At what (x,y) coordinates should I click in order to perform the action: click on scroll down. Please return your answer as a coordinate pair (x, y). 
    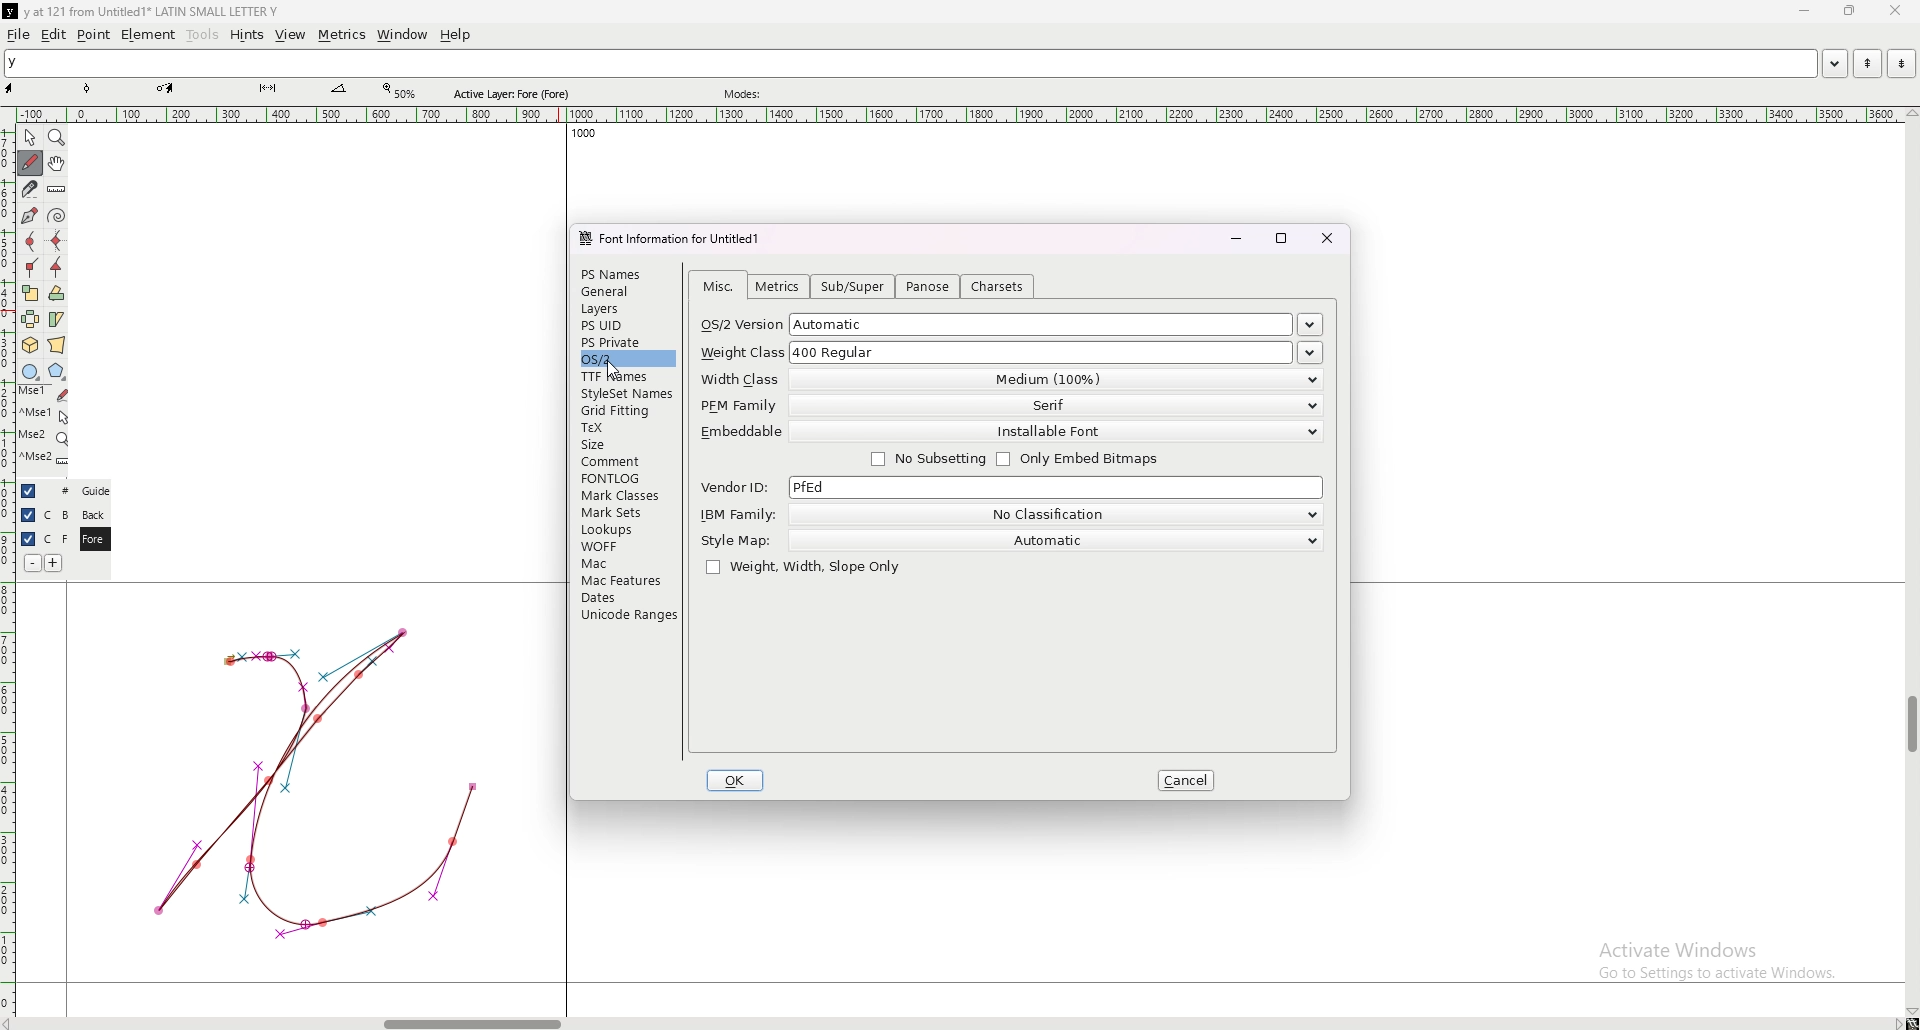
    Looking at the image, I should click on (1911, 1012).